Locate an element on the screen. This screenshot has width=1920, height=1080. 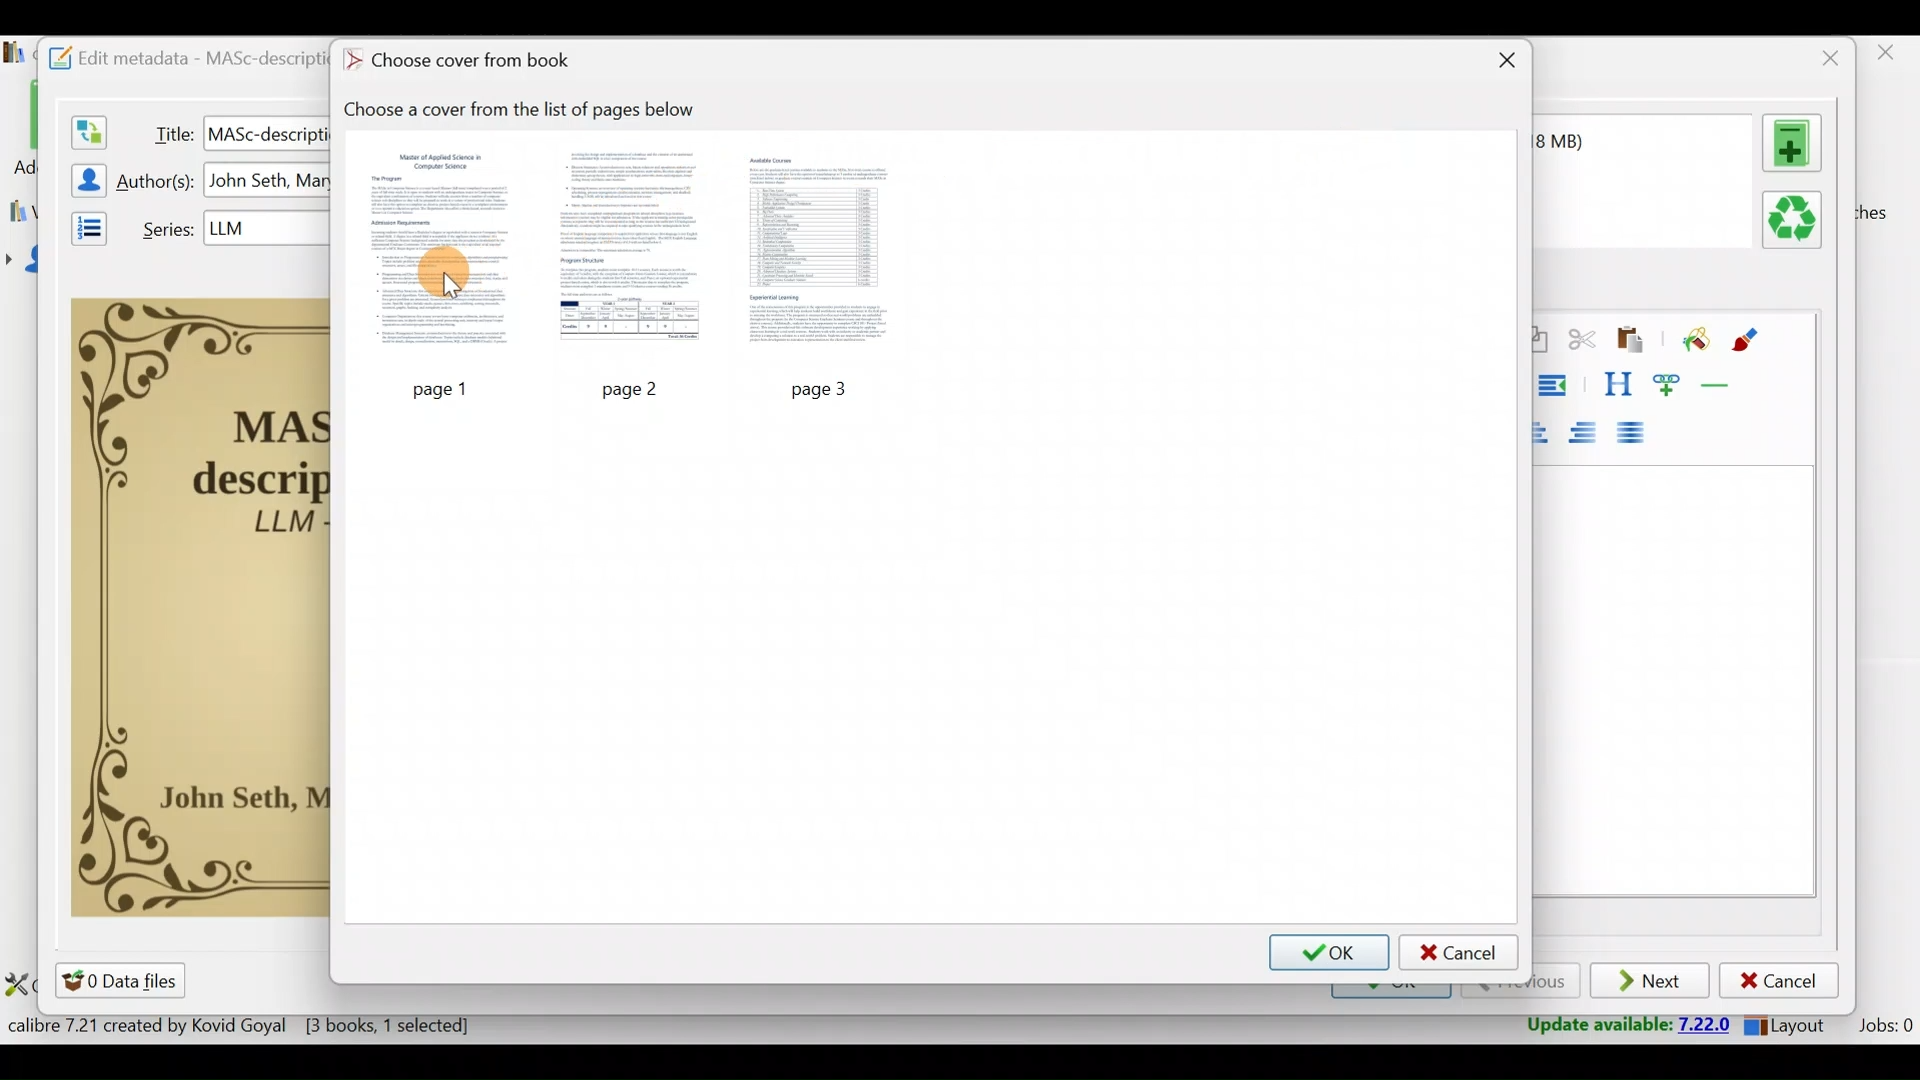
Edit metadata is located at coordinates (177, 55).